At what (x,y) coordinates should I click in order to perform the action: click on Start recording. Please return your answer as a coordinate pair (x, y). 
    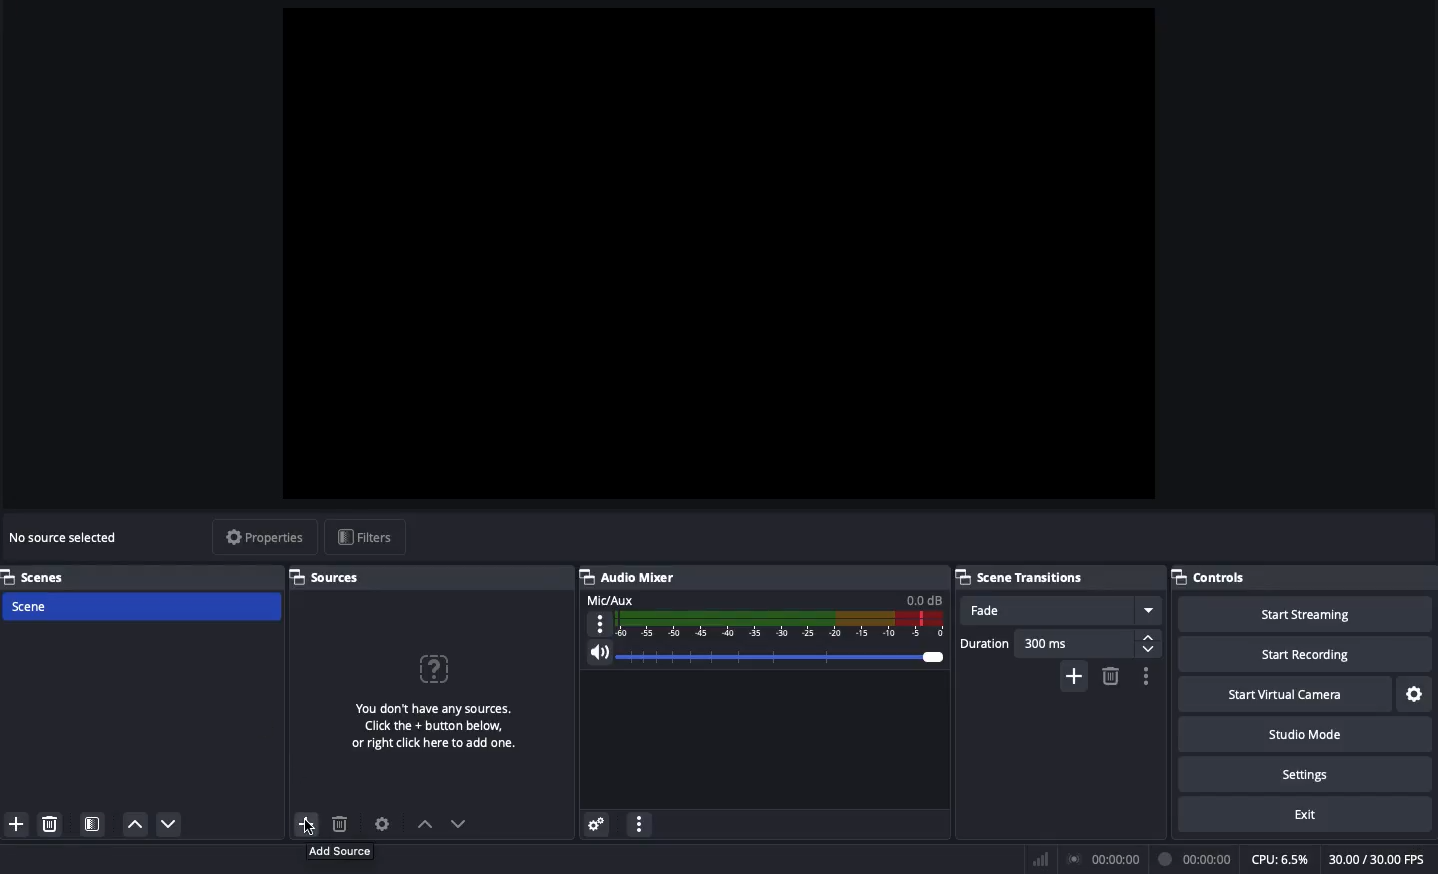
    Looking at the image, I should click on (1310, 648).